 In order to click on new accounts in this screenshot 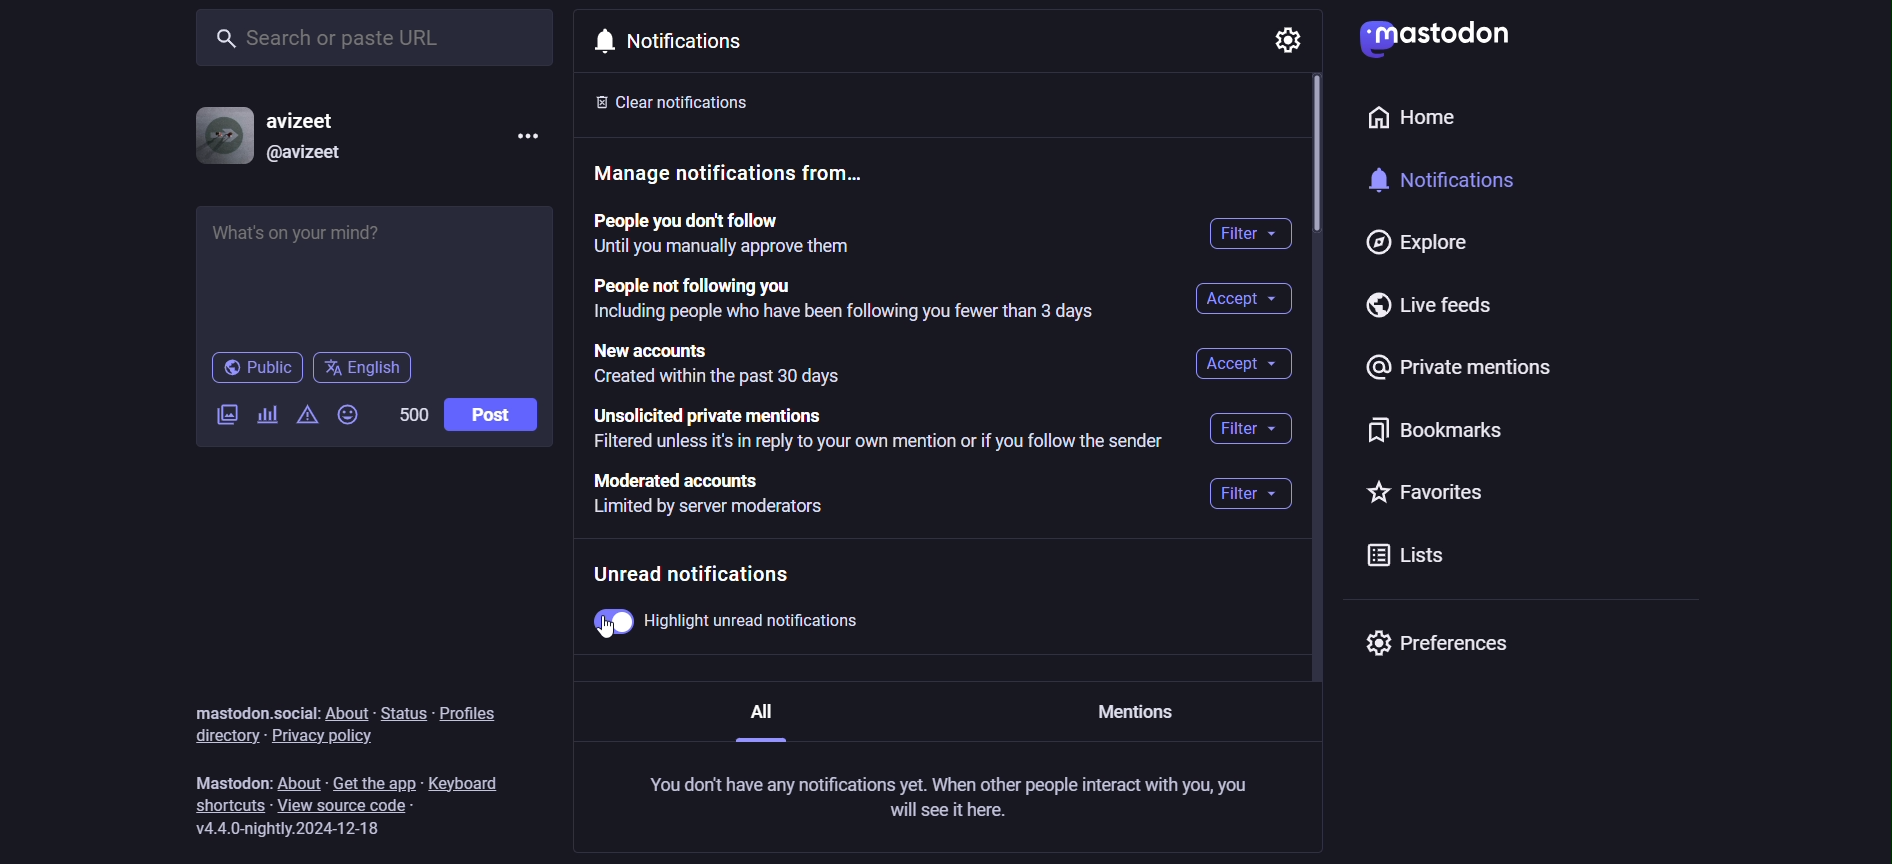, I will do `click(728, 363)`.